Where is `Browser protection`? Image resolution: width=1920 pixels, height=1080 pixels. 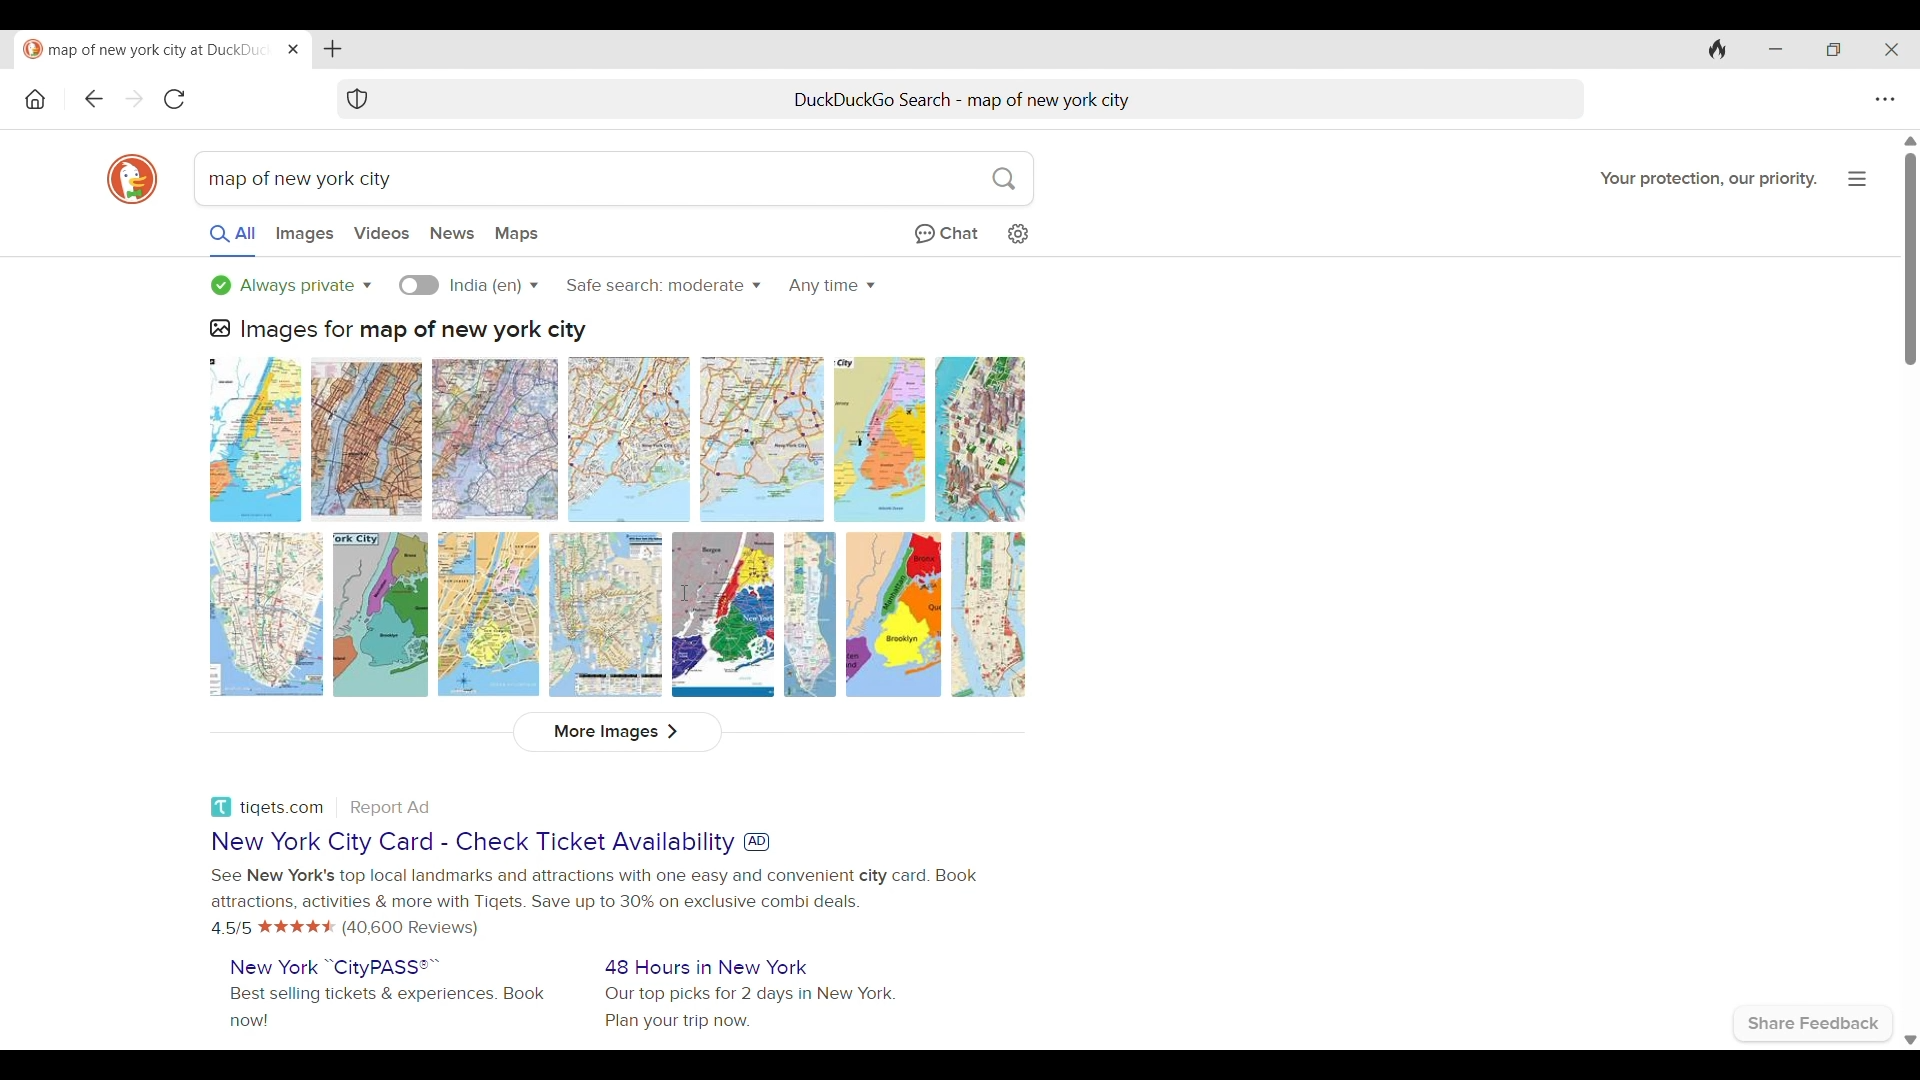
Browser protection is located at coordinates (357, 99).